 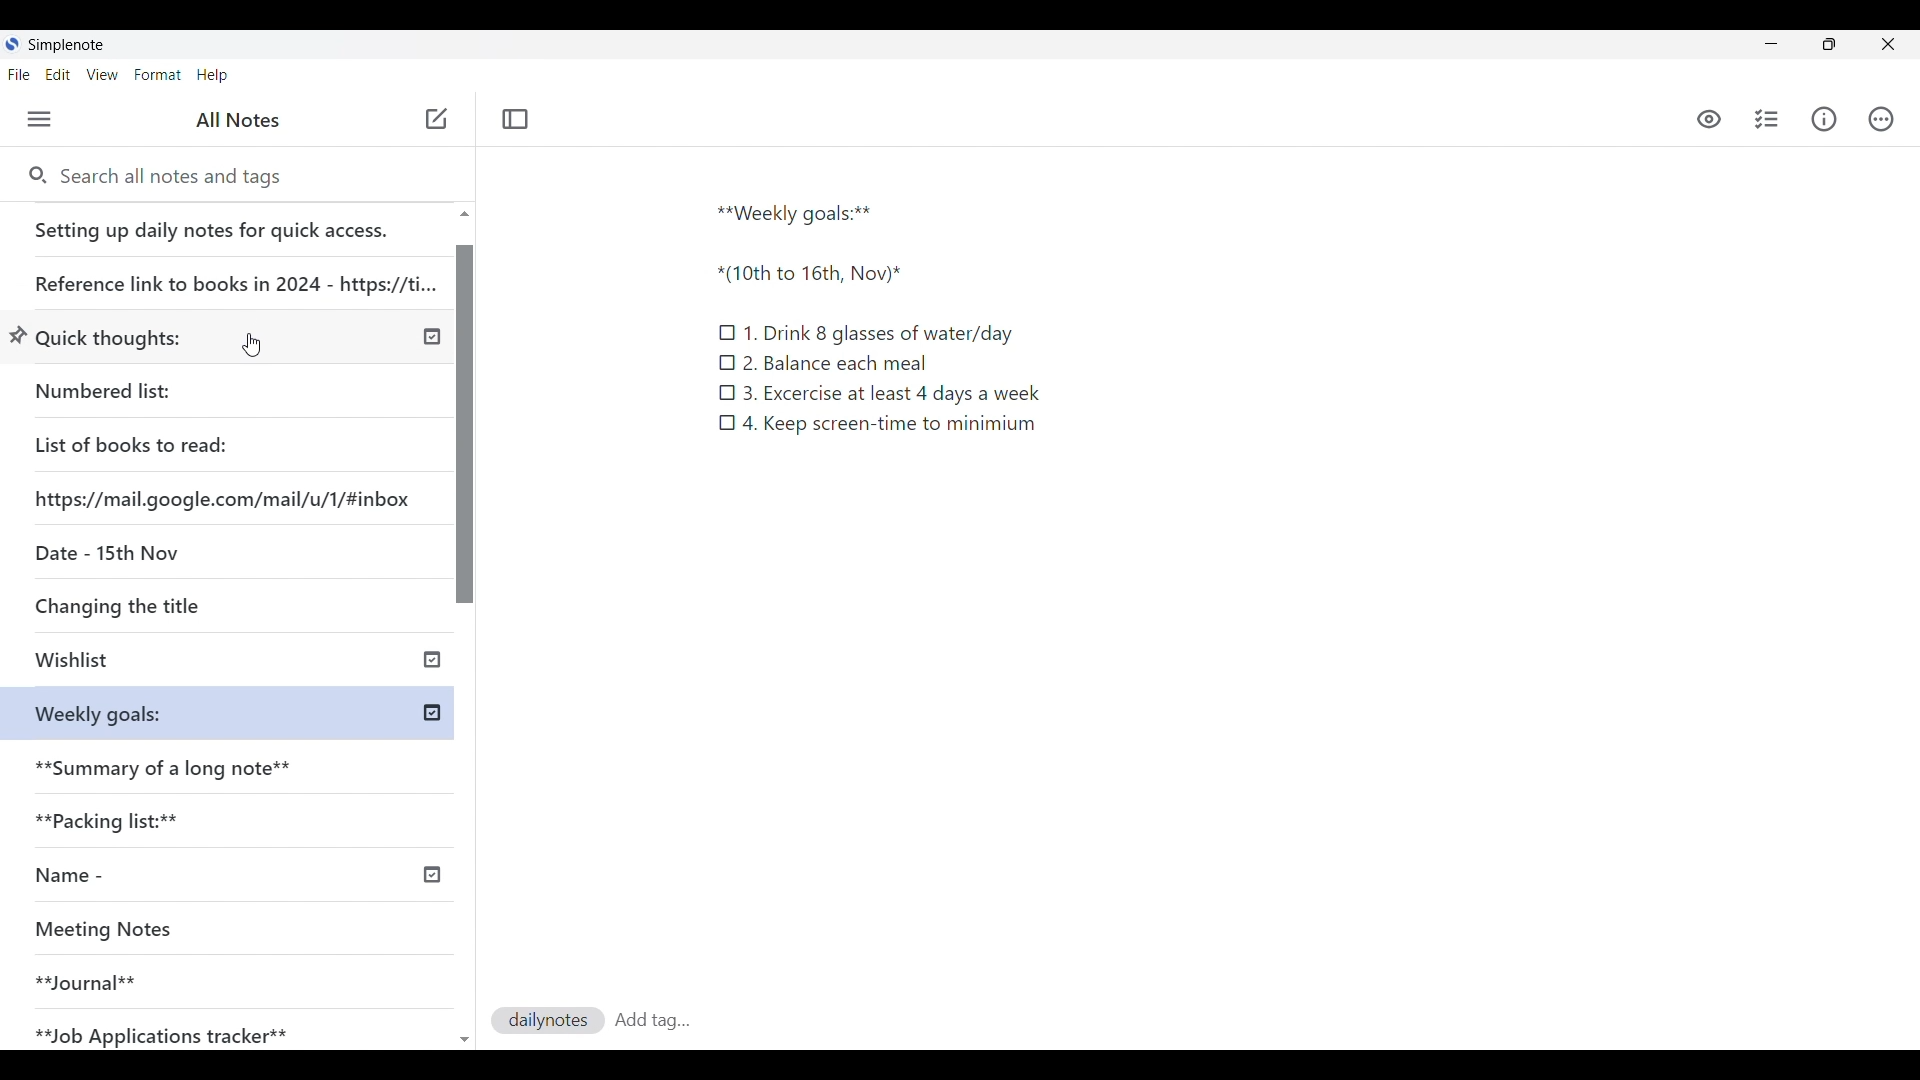 What do you see at coordinates (230, 224) in the screenshot?
I see `Setting up daily notes` at bounding box center [230, 224].